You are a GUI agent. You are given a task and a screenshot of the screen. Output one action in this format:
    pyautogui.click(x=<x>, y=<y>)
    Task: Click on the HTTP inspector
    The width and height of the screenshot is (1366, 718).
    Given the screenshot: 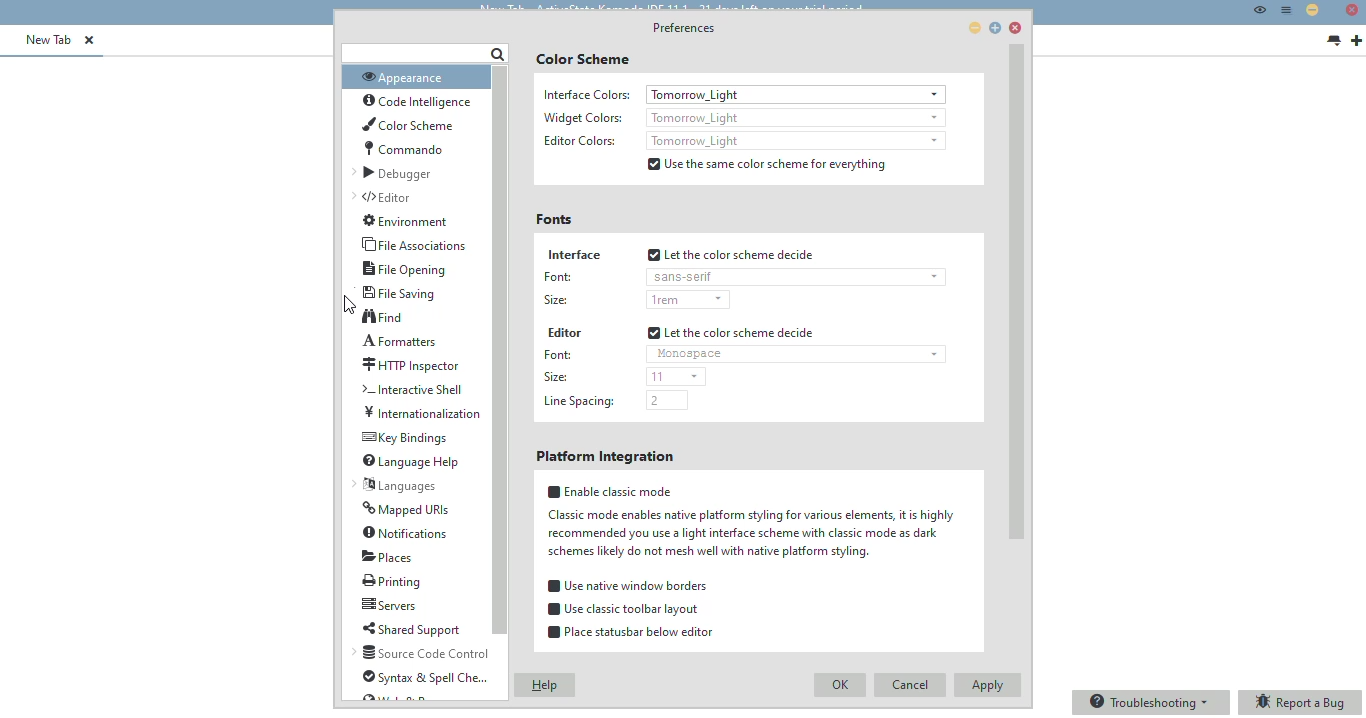 What is the action you would take?
    pyautogui.click(x=411, y=365)
    